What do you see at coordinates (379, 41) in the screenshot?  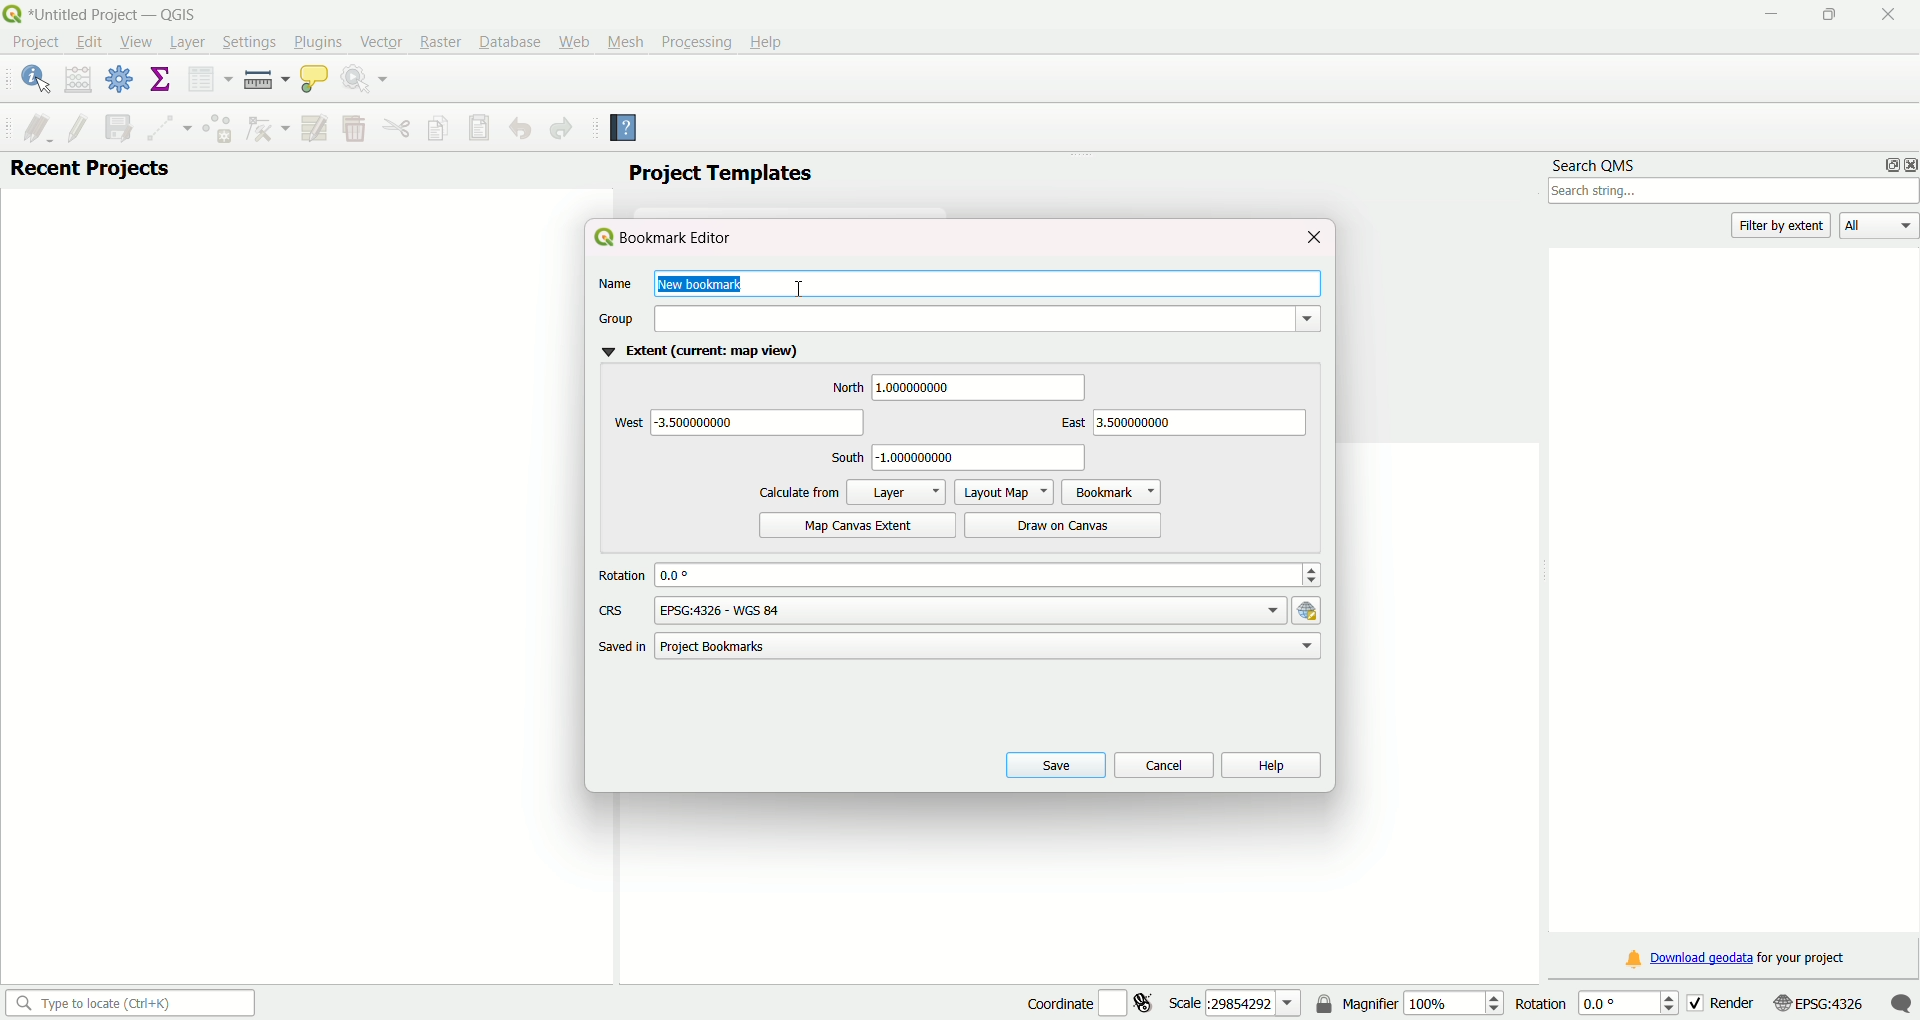 I see `Vector` at bounding box center [379, 41].